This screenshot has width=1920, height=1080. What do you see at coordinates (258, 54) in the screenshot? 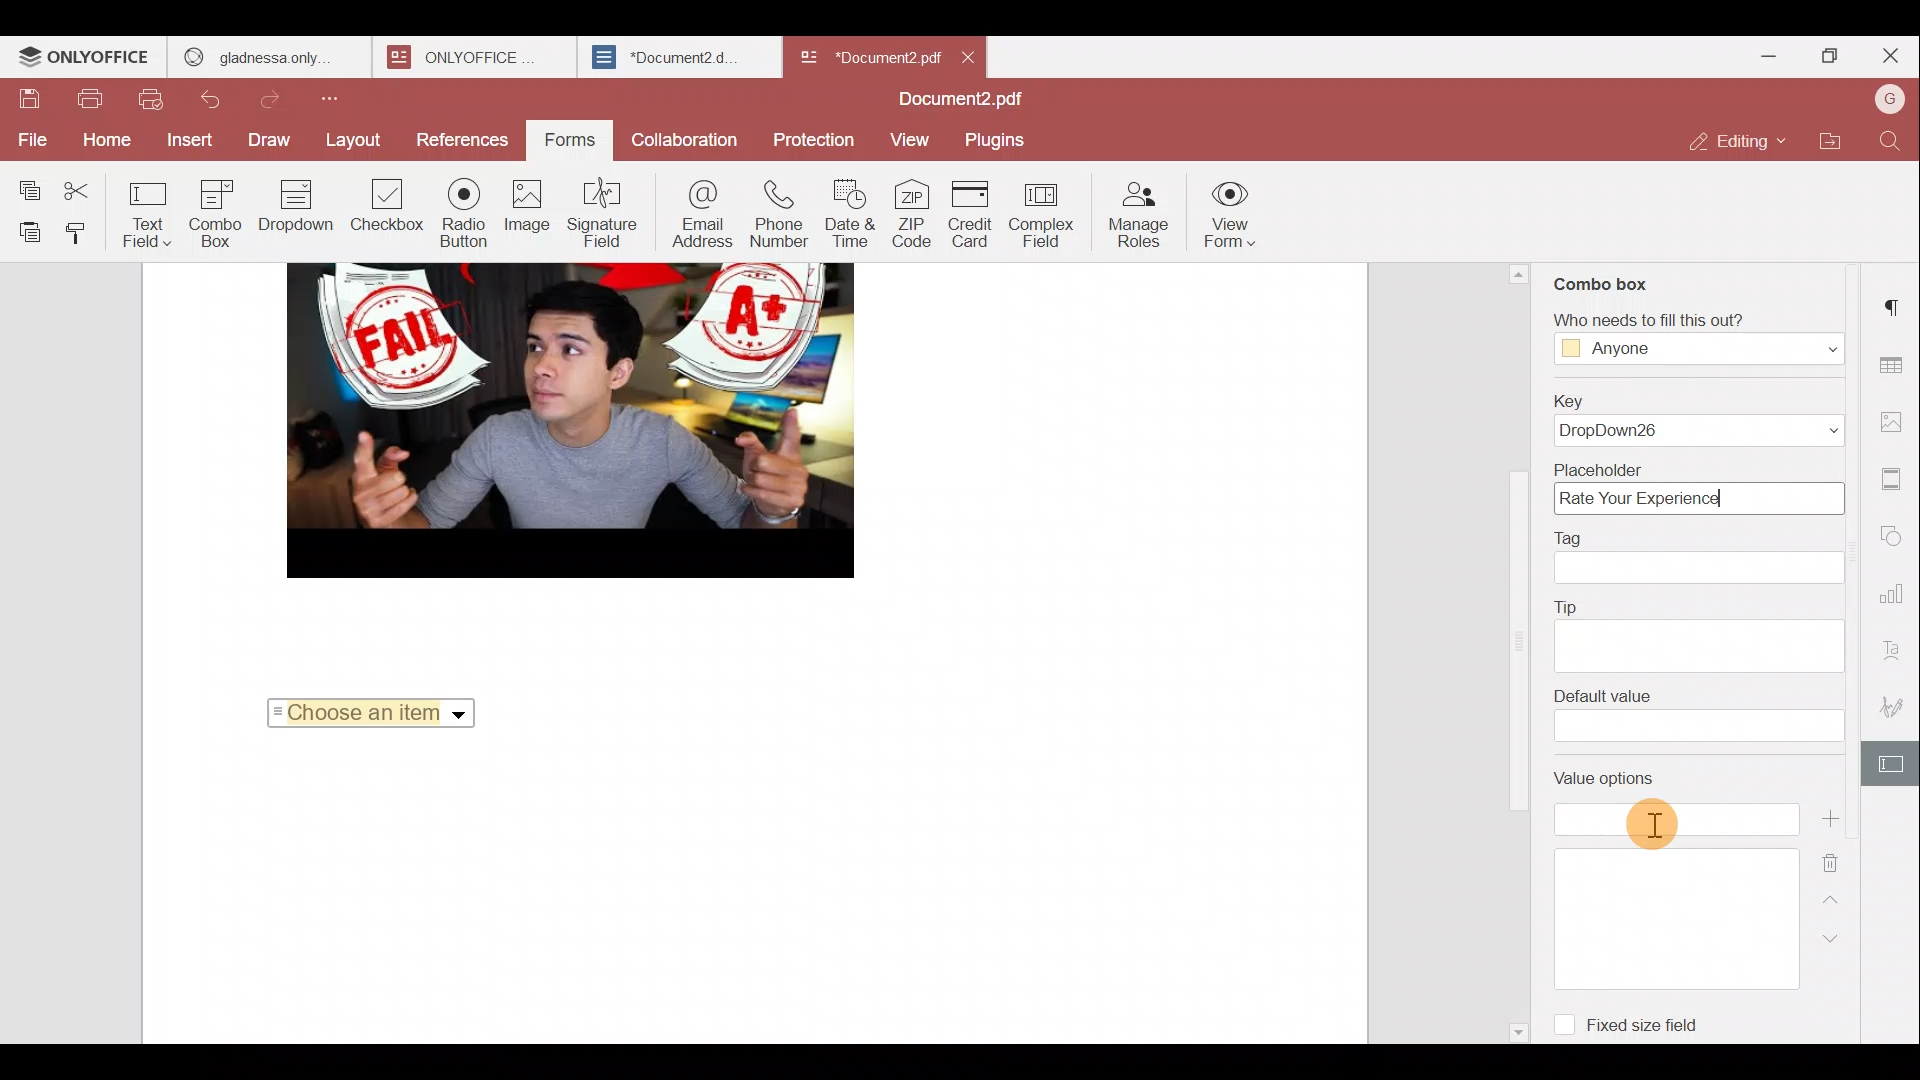
I see `gladnessa only.` at bounding box center [258, 54].